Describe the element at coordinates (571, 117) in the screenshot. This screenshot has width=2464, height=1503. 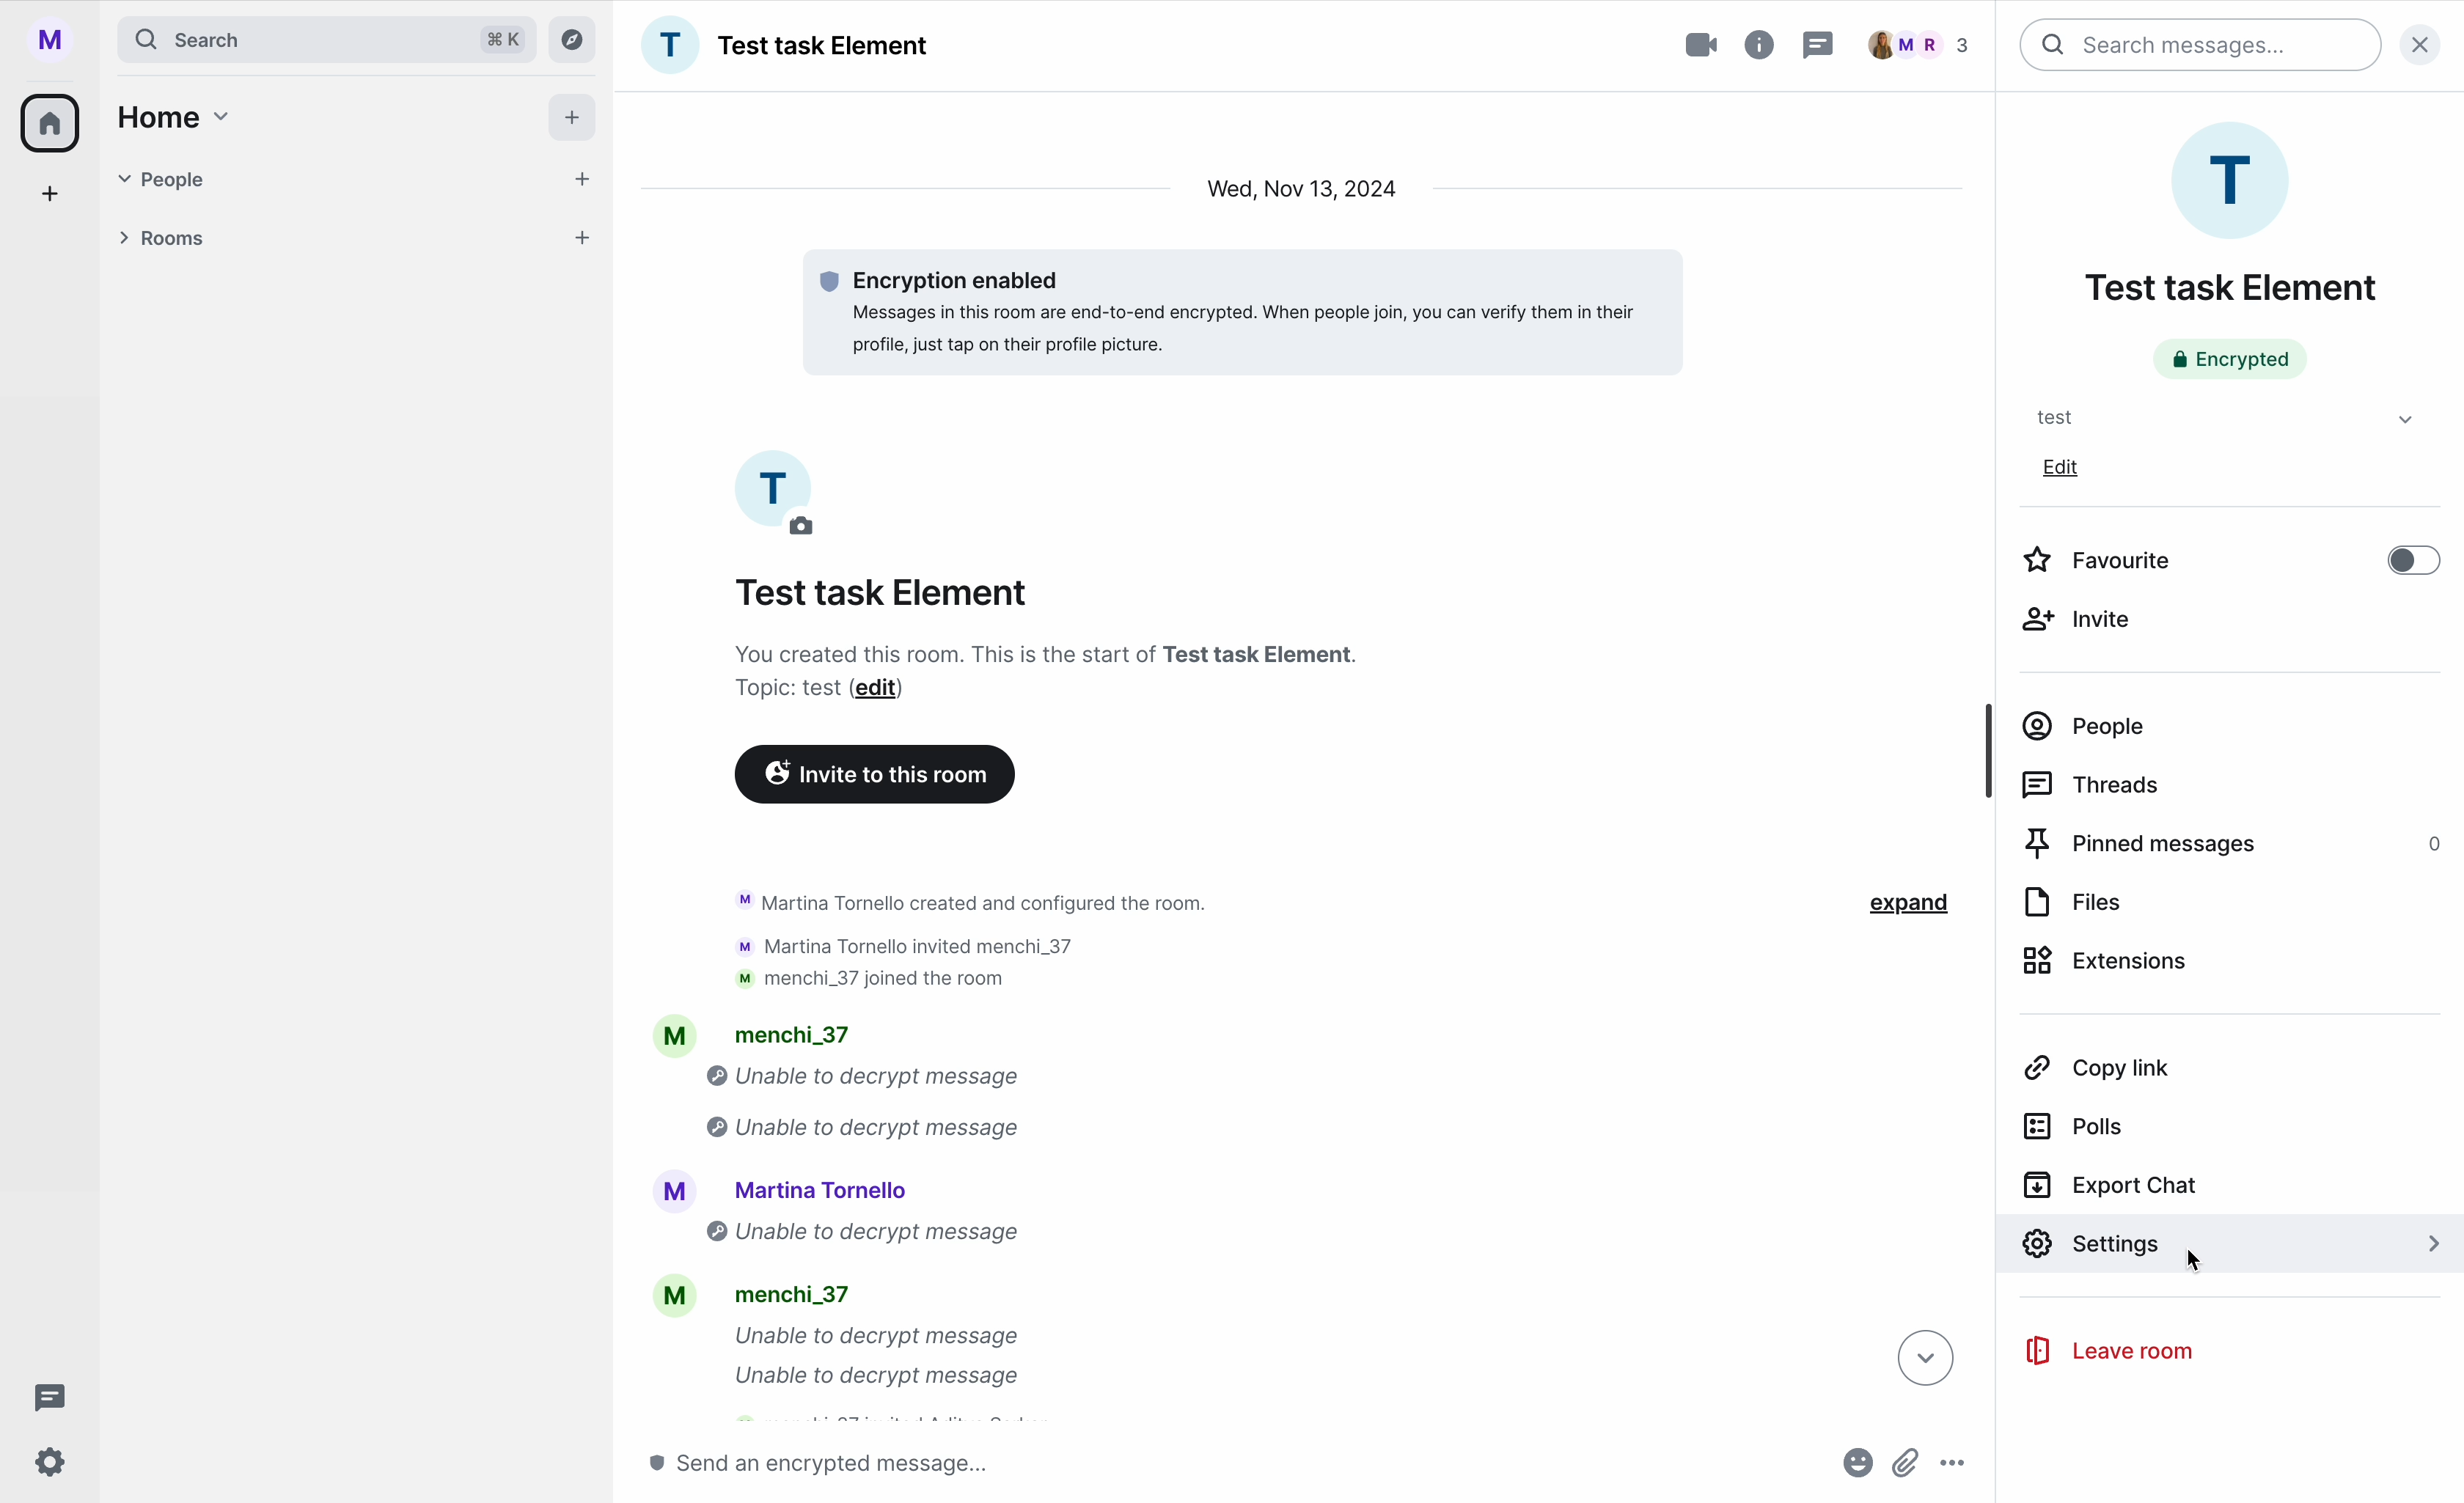
I see `add` at that location.